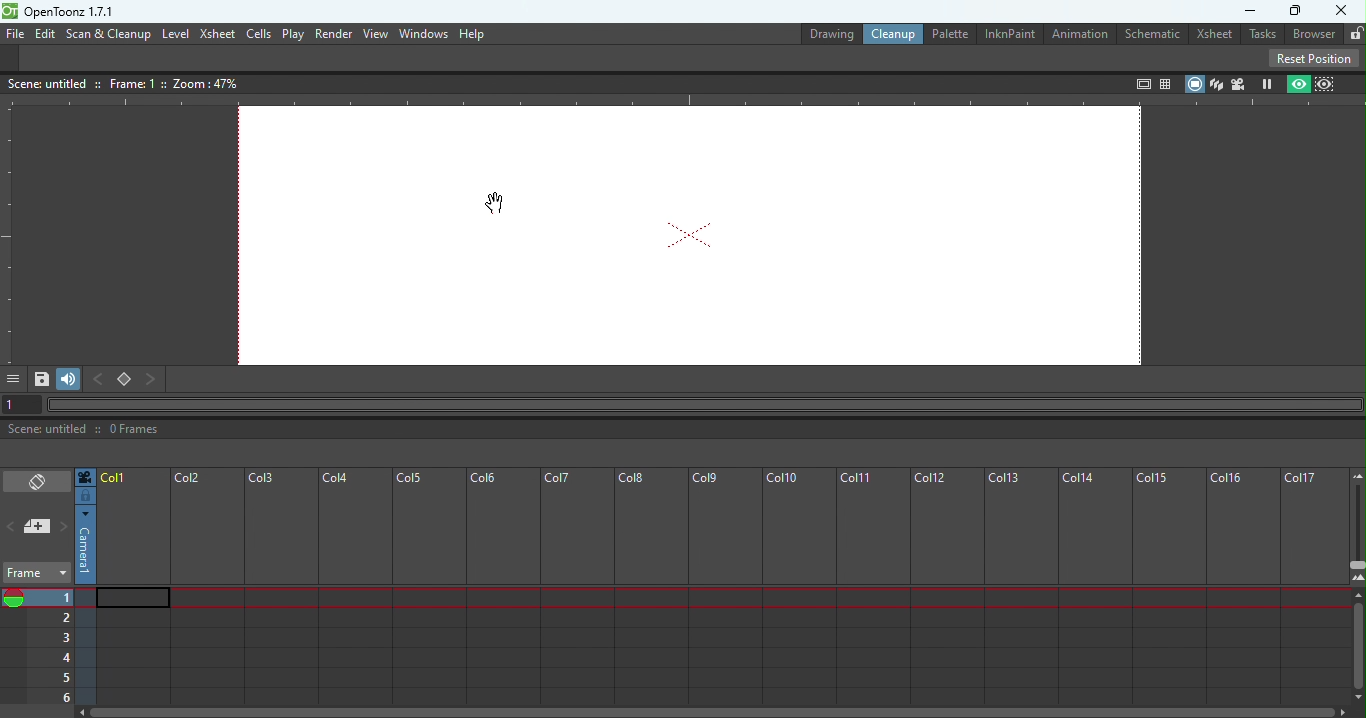  Describe the element at coordinates (1352, 32) in the screenshot. I see `Lock rooms tab` at that location.